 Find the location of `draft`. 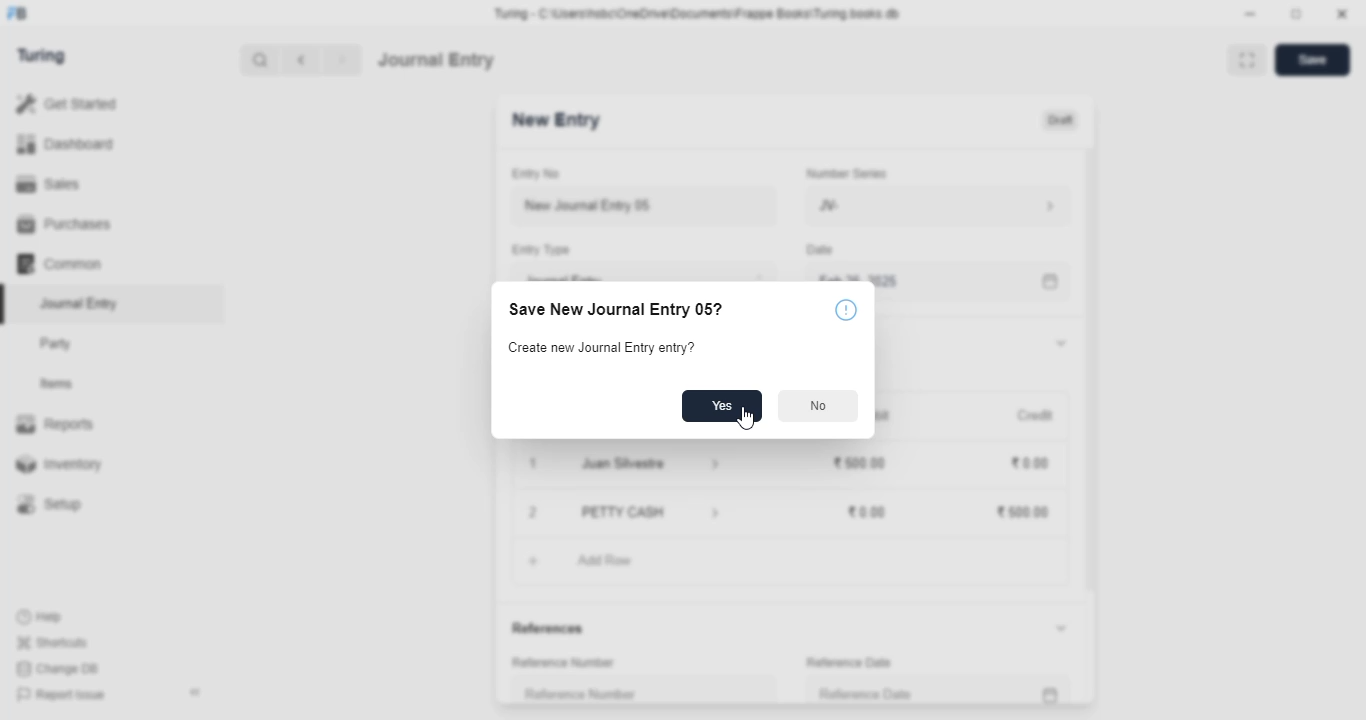

draft is located at coordinates (1059, 120).